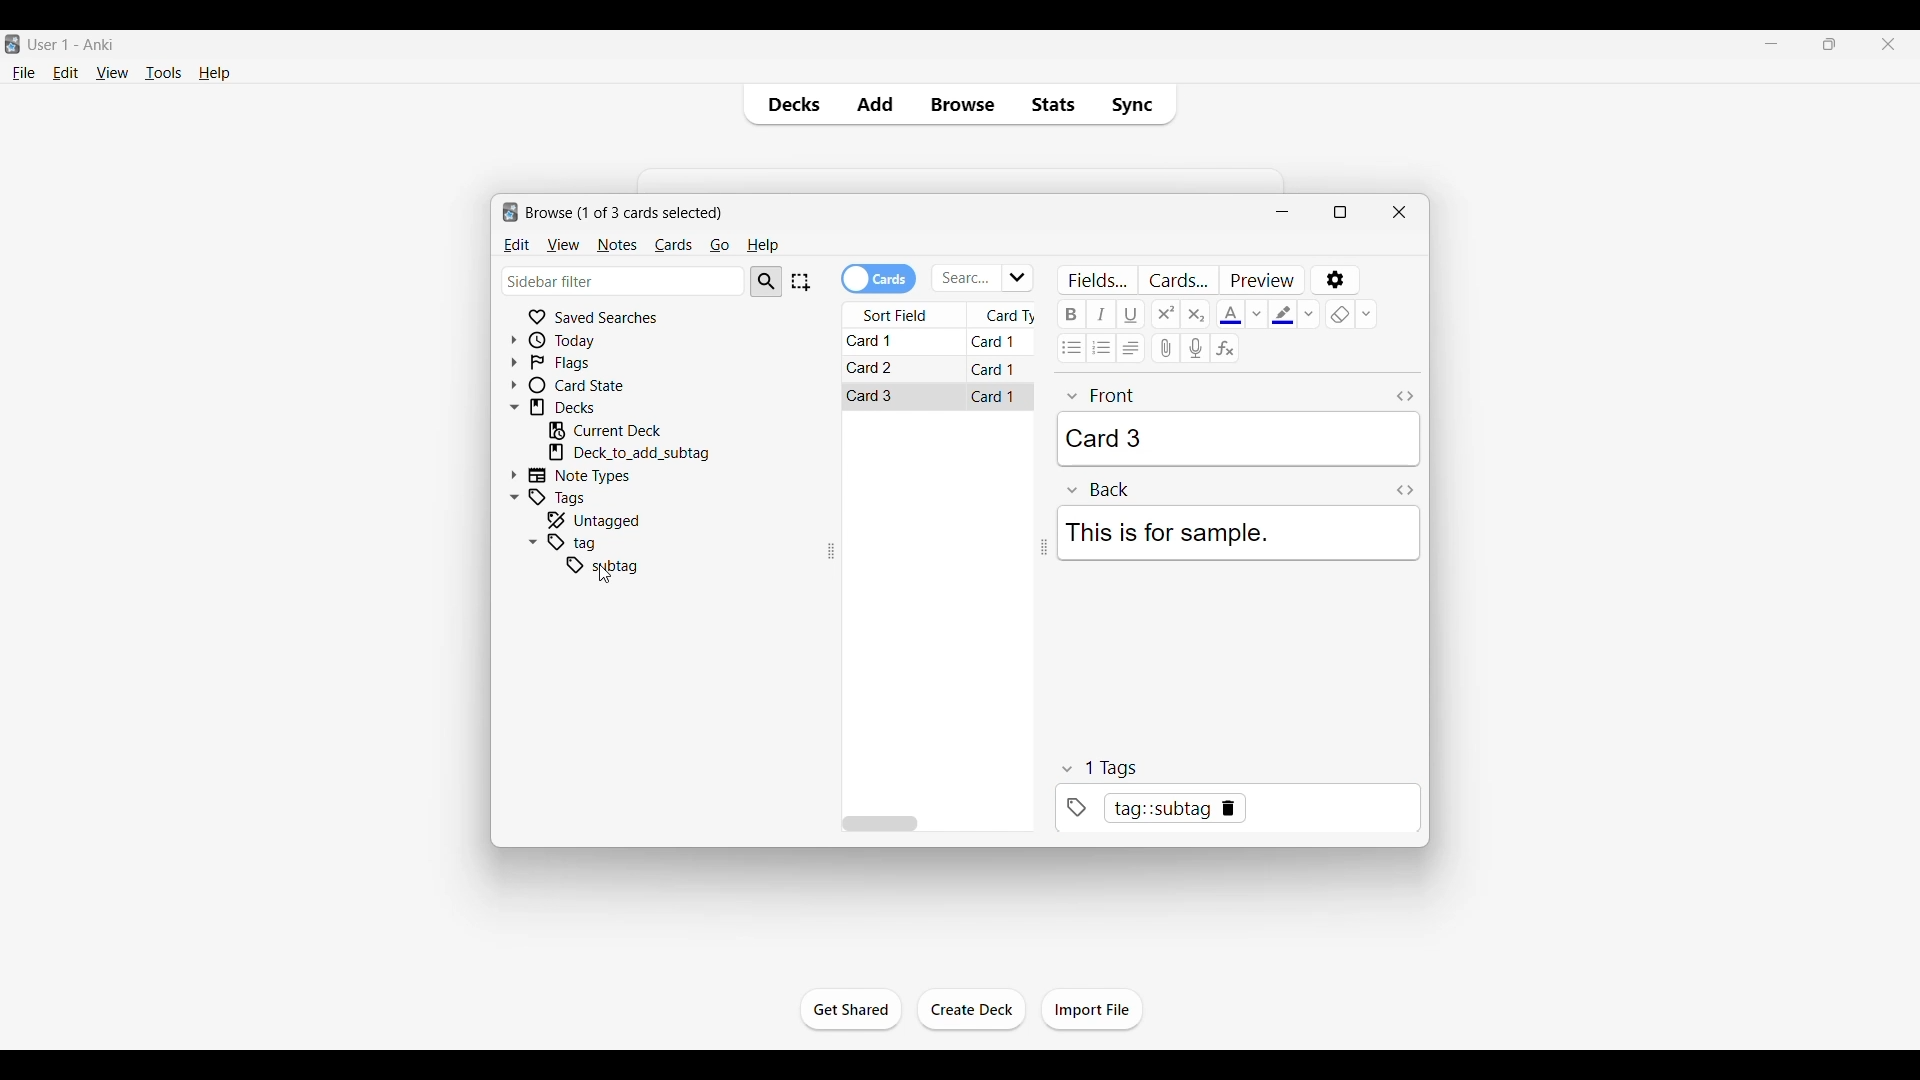 The image size is (1920, 1080). I want to click on Equations, so click(1225, 347).